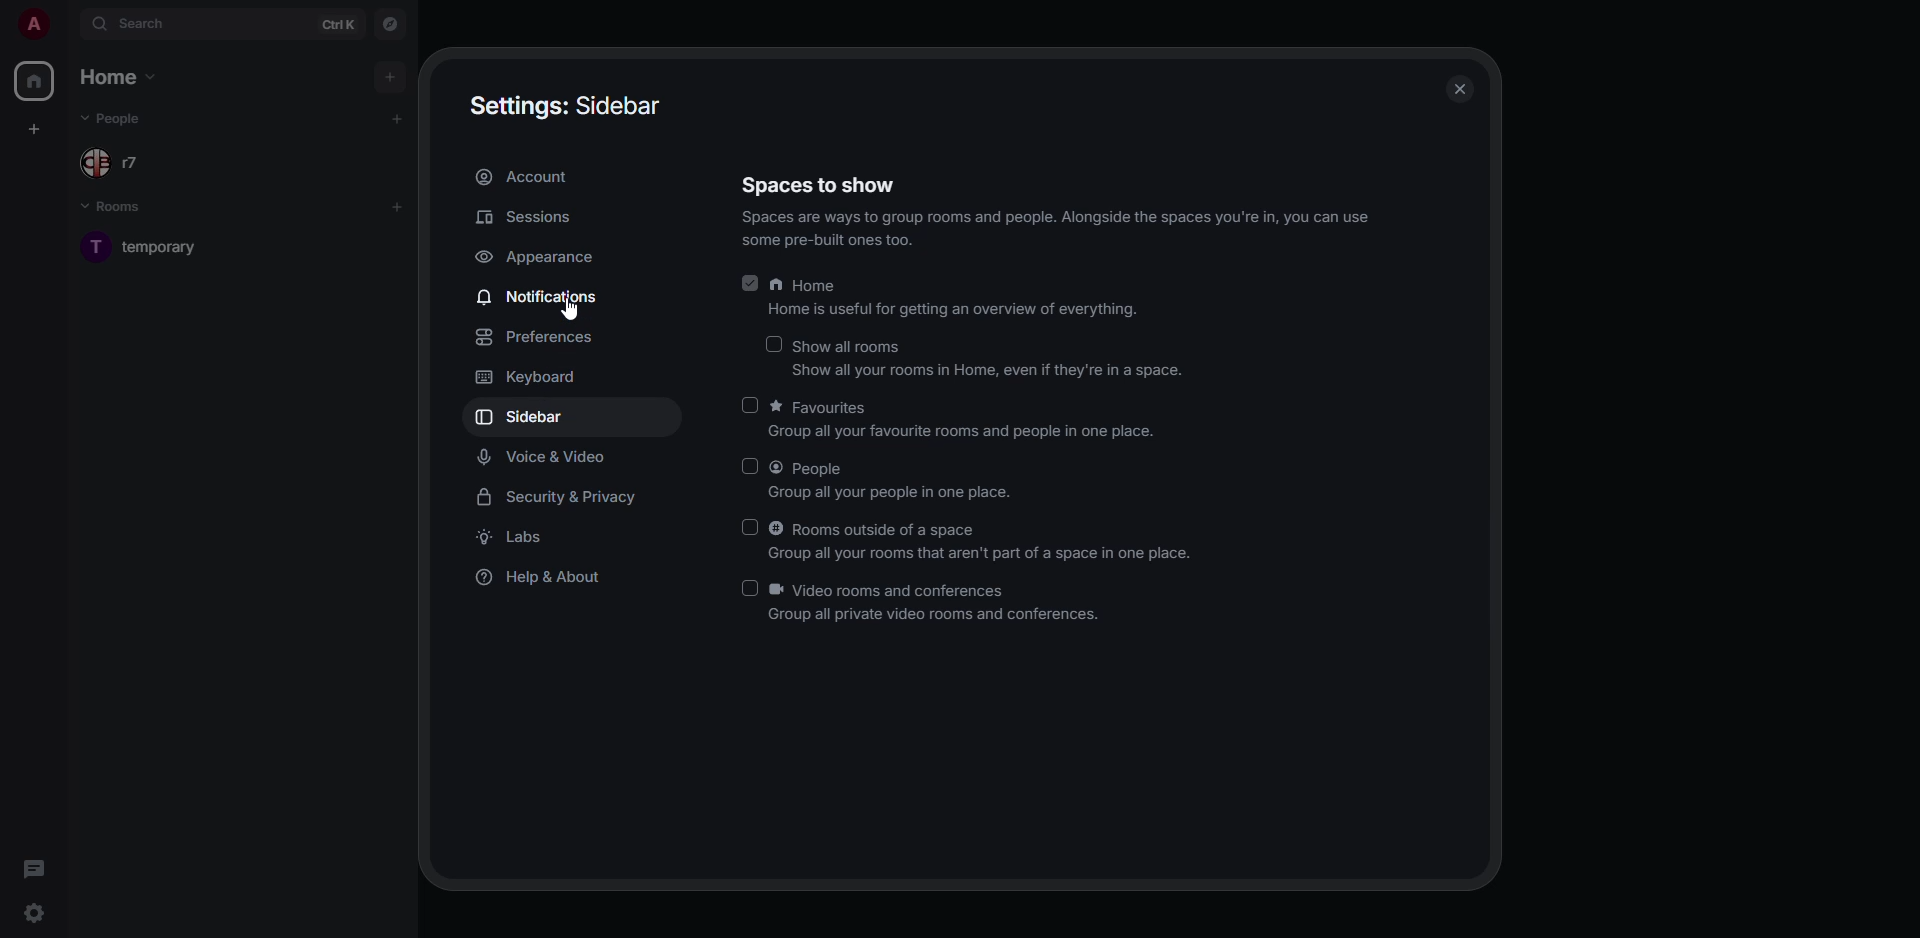 This screenshot has width=1920, height=938. Describe the element at coordinates (530, 216) in the screenshot. I see `sessions` at that location.